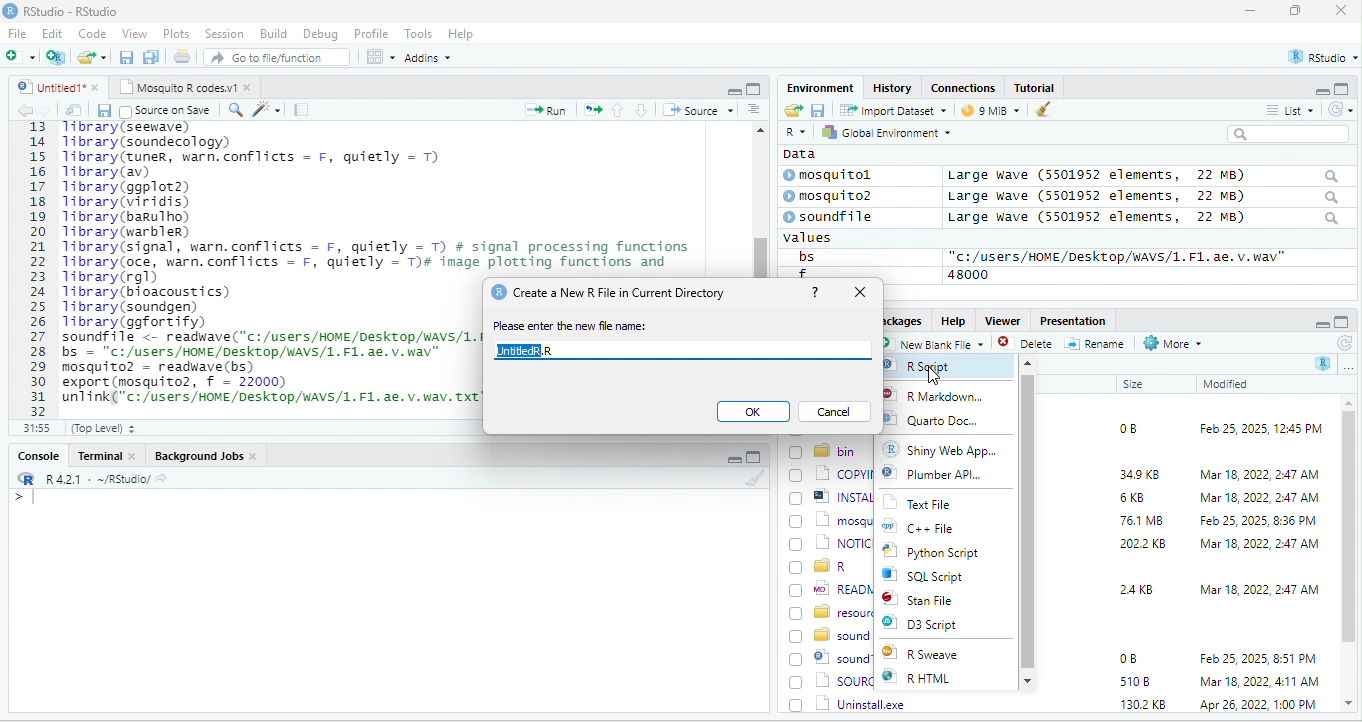 This screenshot has width=1362, height=722. I want to click on | SOURCE, so click(833, 681).